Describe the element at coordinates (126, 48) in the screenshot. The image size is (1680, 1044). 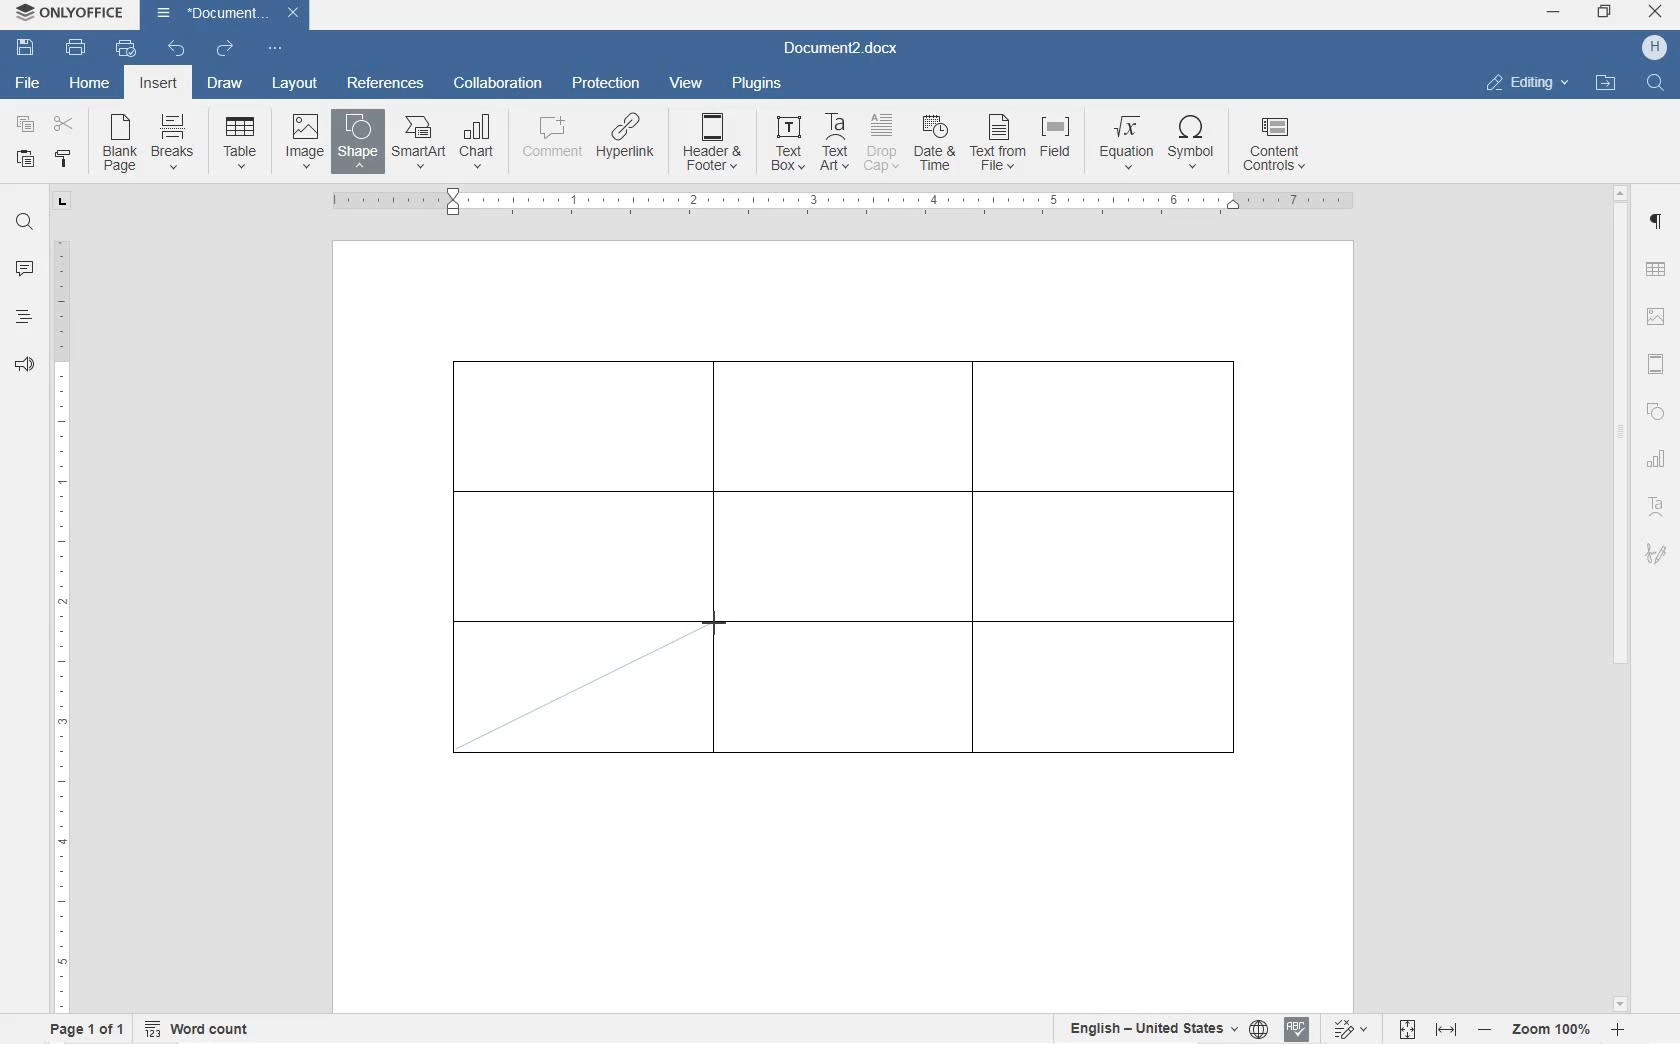
I see `quick print` at that location.